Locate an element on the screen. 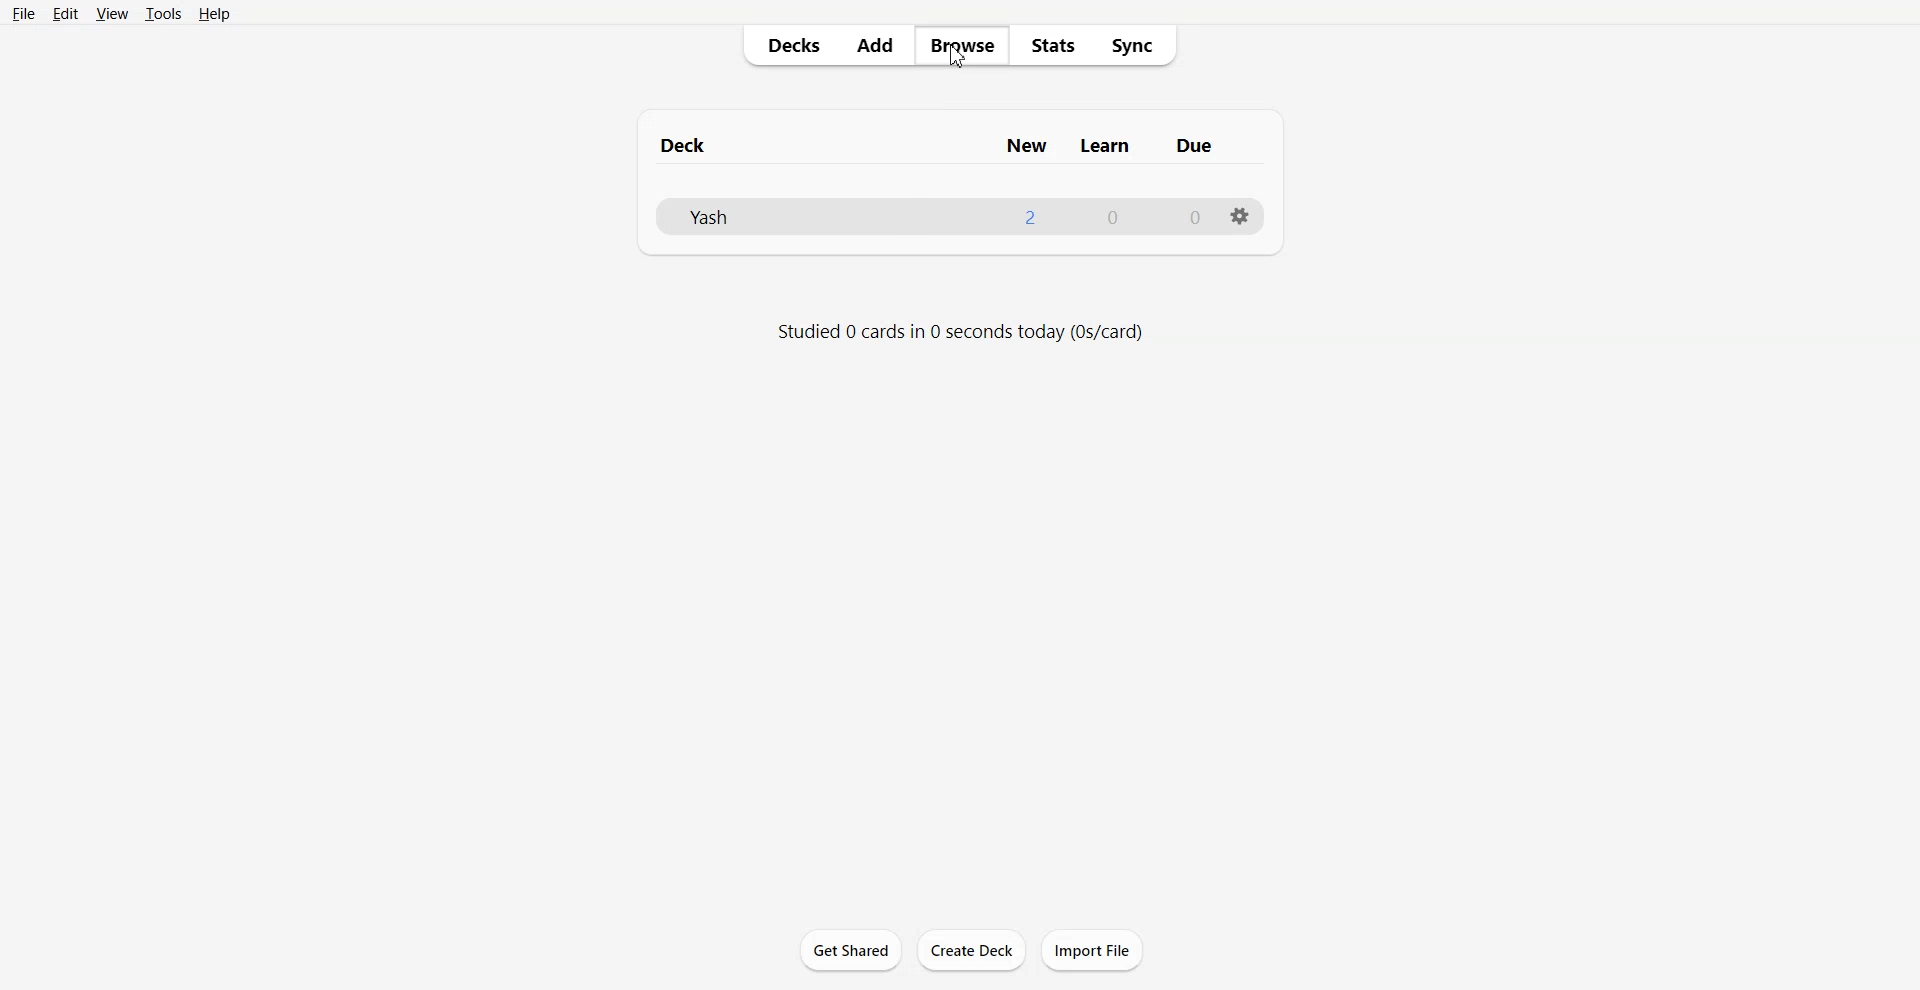 This screenshot has height=990, width=1920. deck is located at coordinates (699, 143).